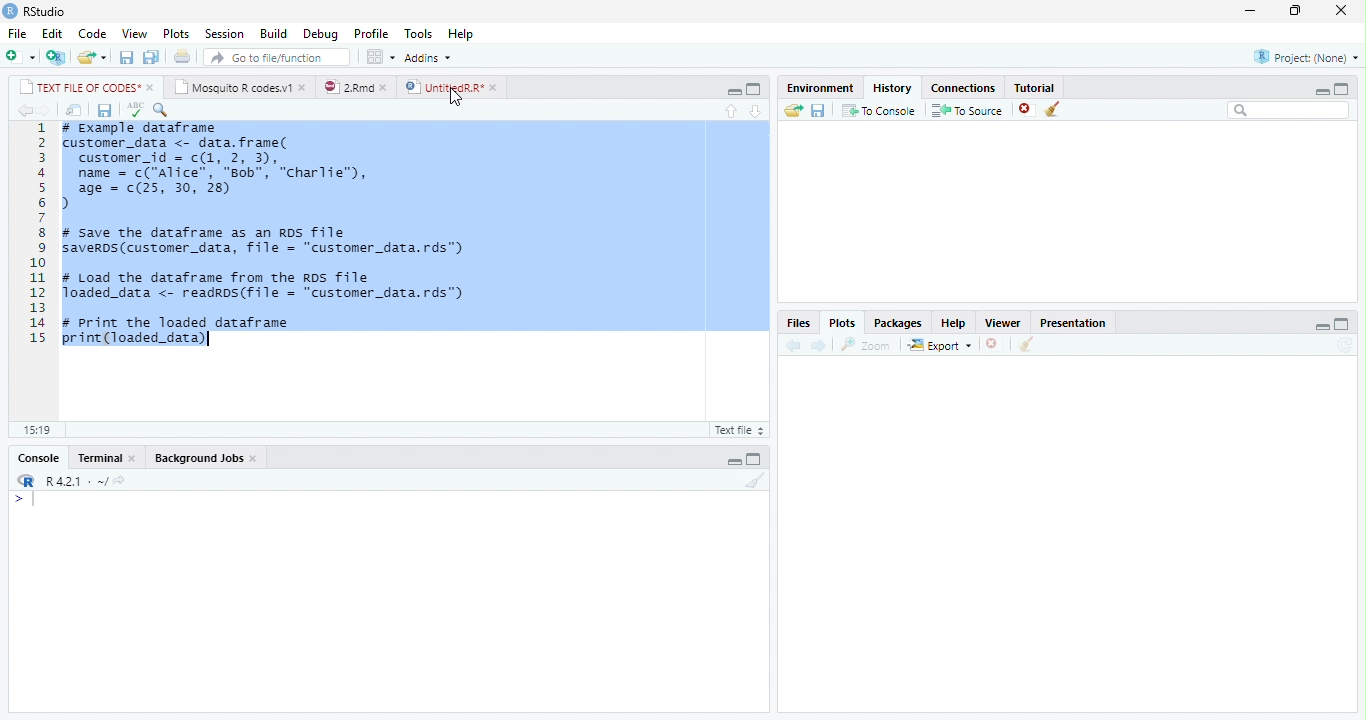  I want to click on close, so click(995, 344).